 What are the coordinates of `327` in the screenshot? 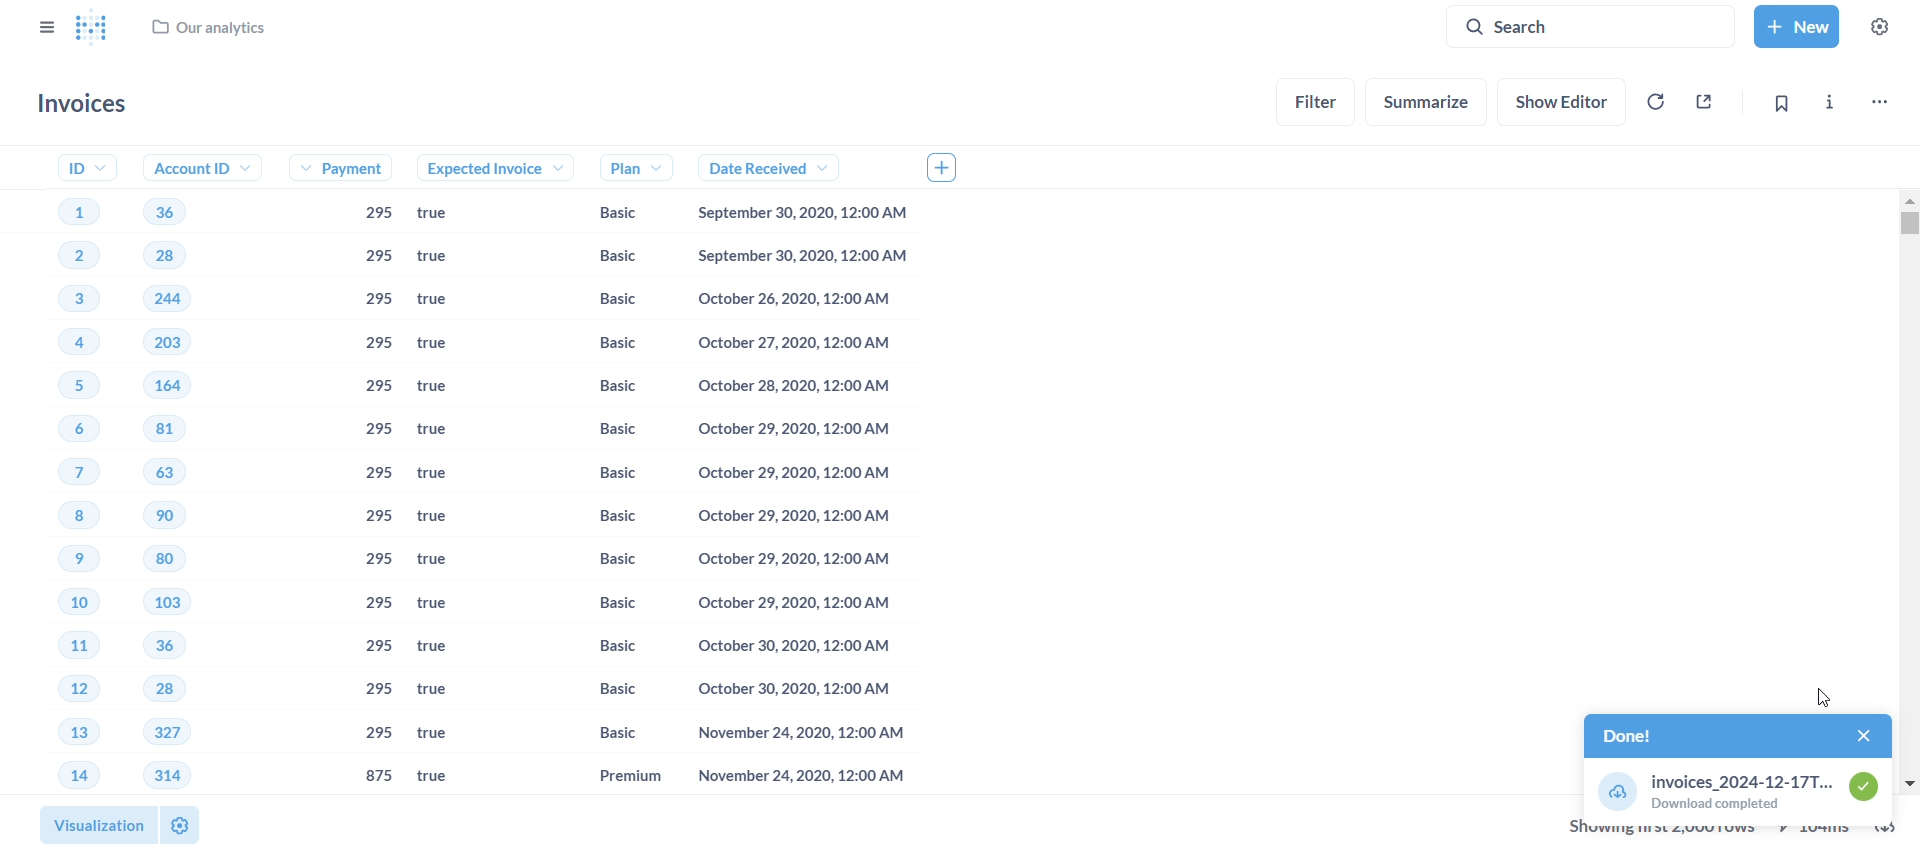 It's located at (166, 732).